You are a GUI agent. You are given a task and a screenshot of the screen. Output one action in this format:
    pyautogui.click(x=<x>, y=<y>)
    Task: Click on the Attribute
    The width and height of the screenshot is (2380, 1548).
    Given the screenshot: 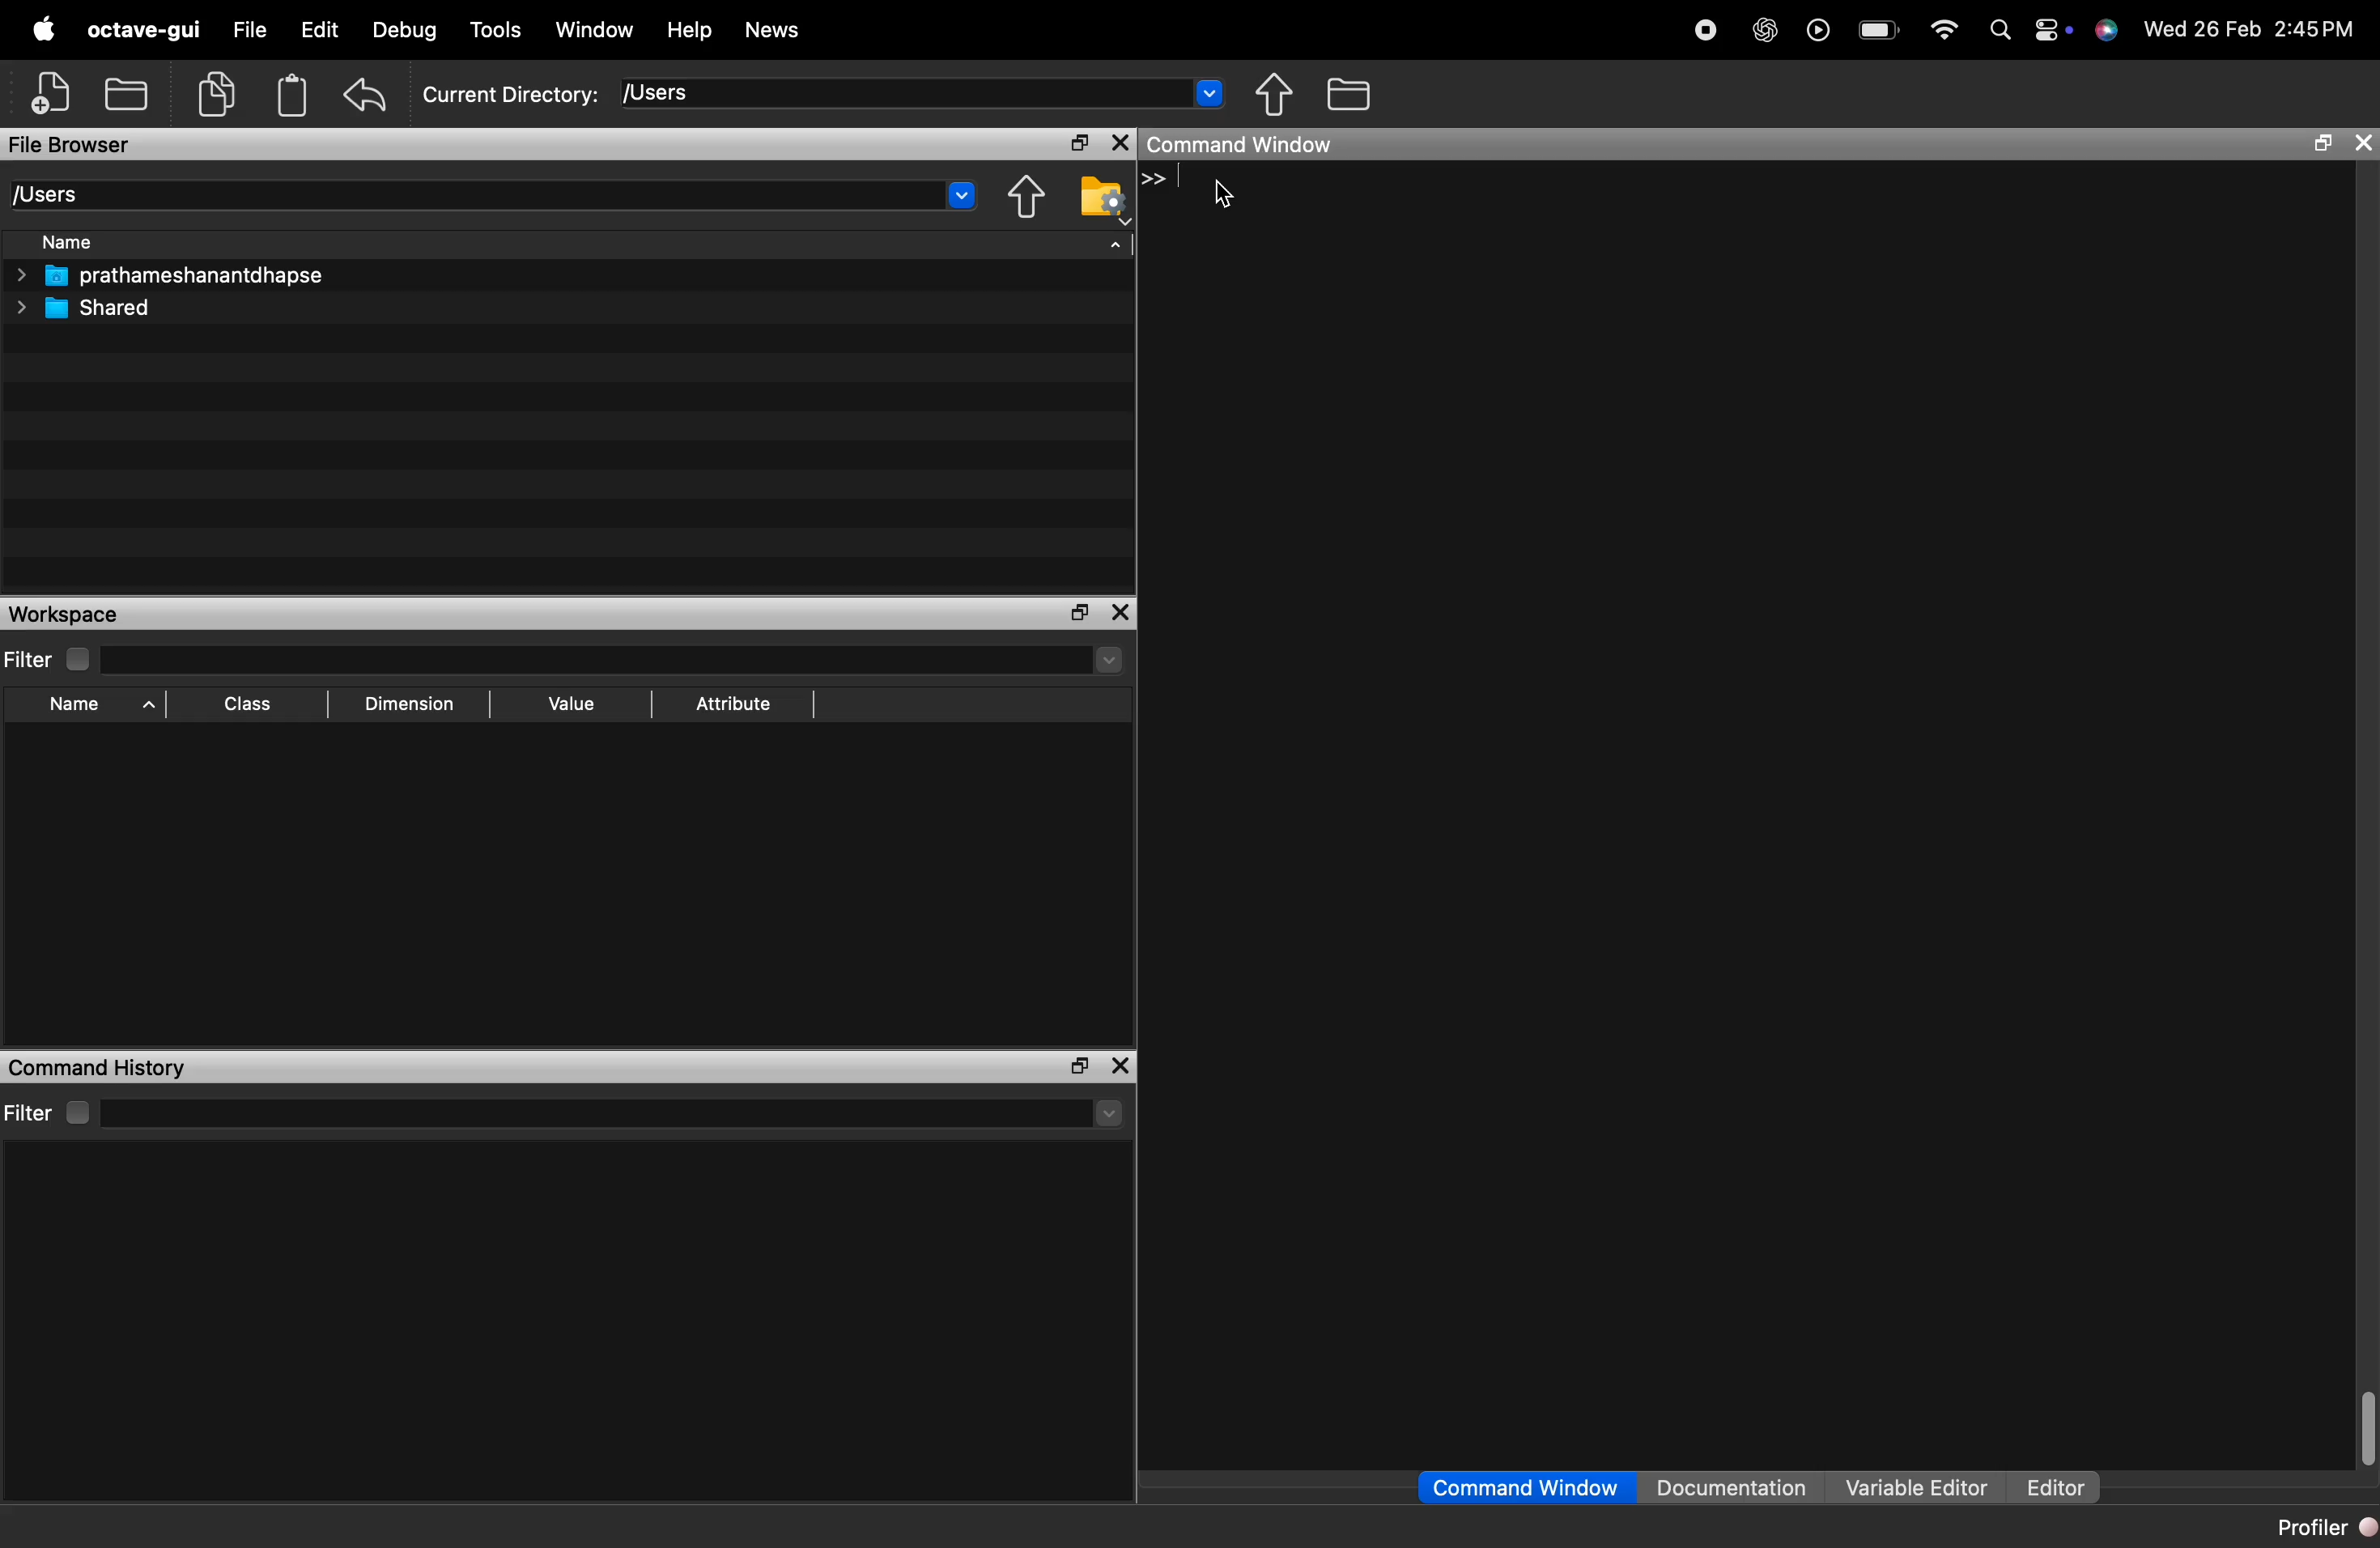 What is the action you would take?
    pyautogui.click(x=740, y=703)
    